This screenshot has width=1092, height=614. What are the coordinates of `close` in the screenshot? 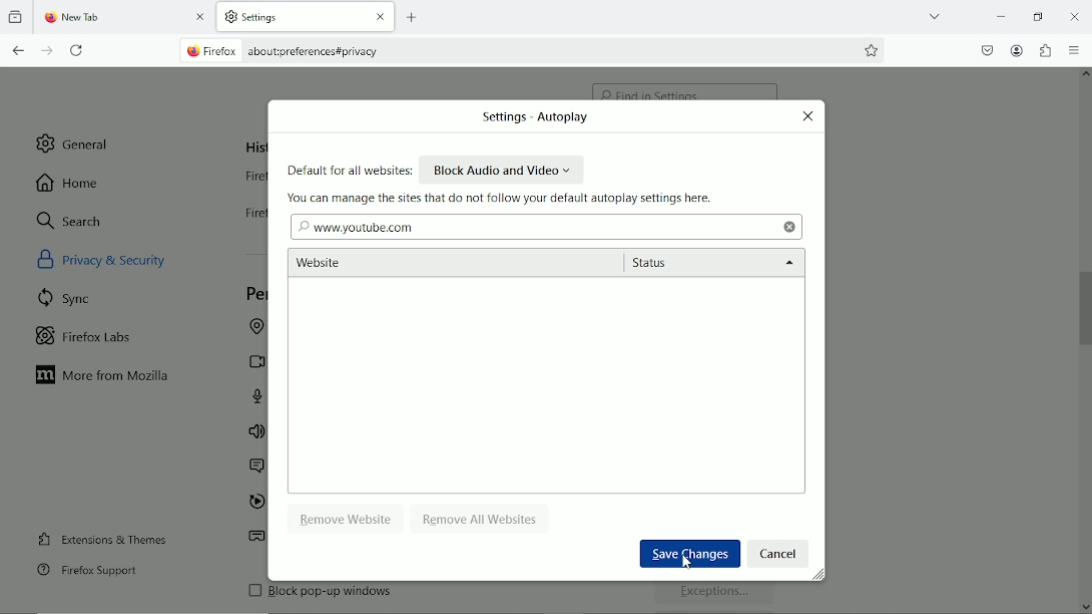 It's located at (202, 19).